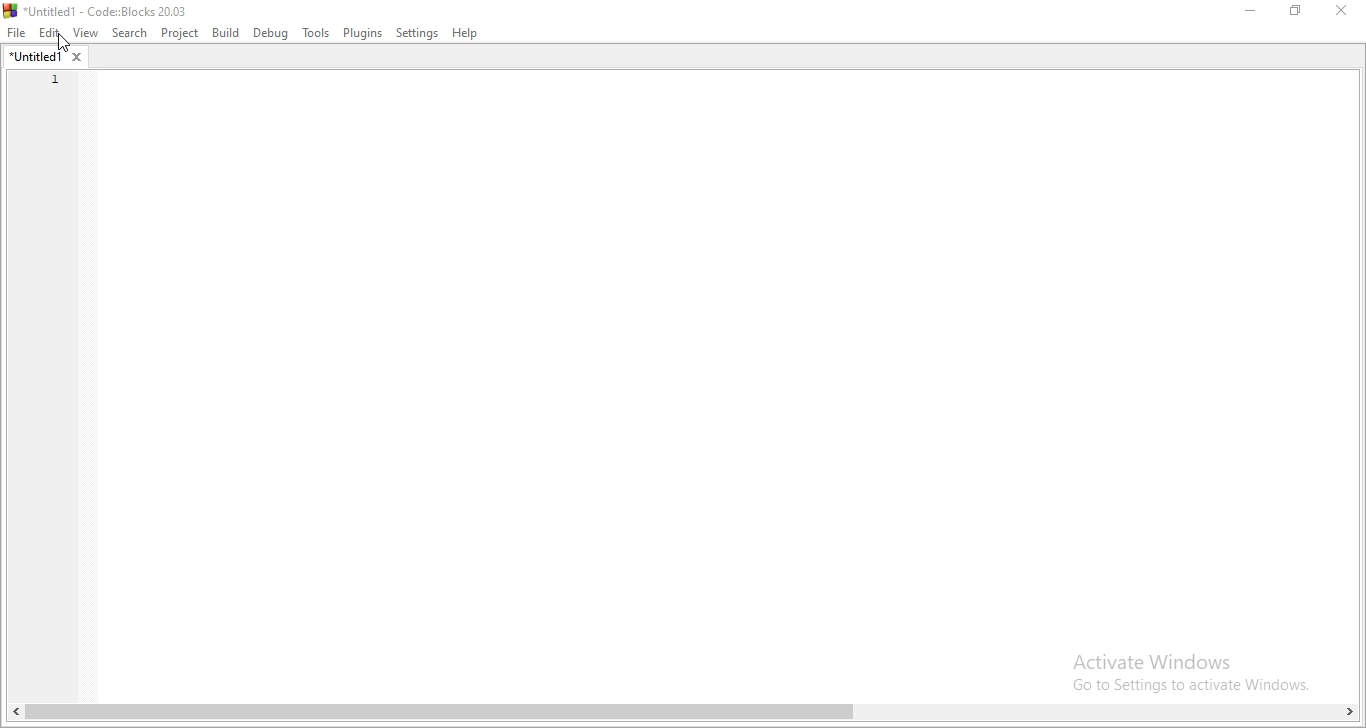 The image size is (1366, 728). I want to click on 1, so click(58, 81).